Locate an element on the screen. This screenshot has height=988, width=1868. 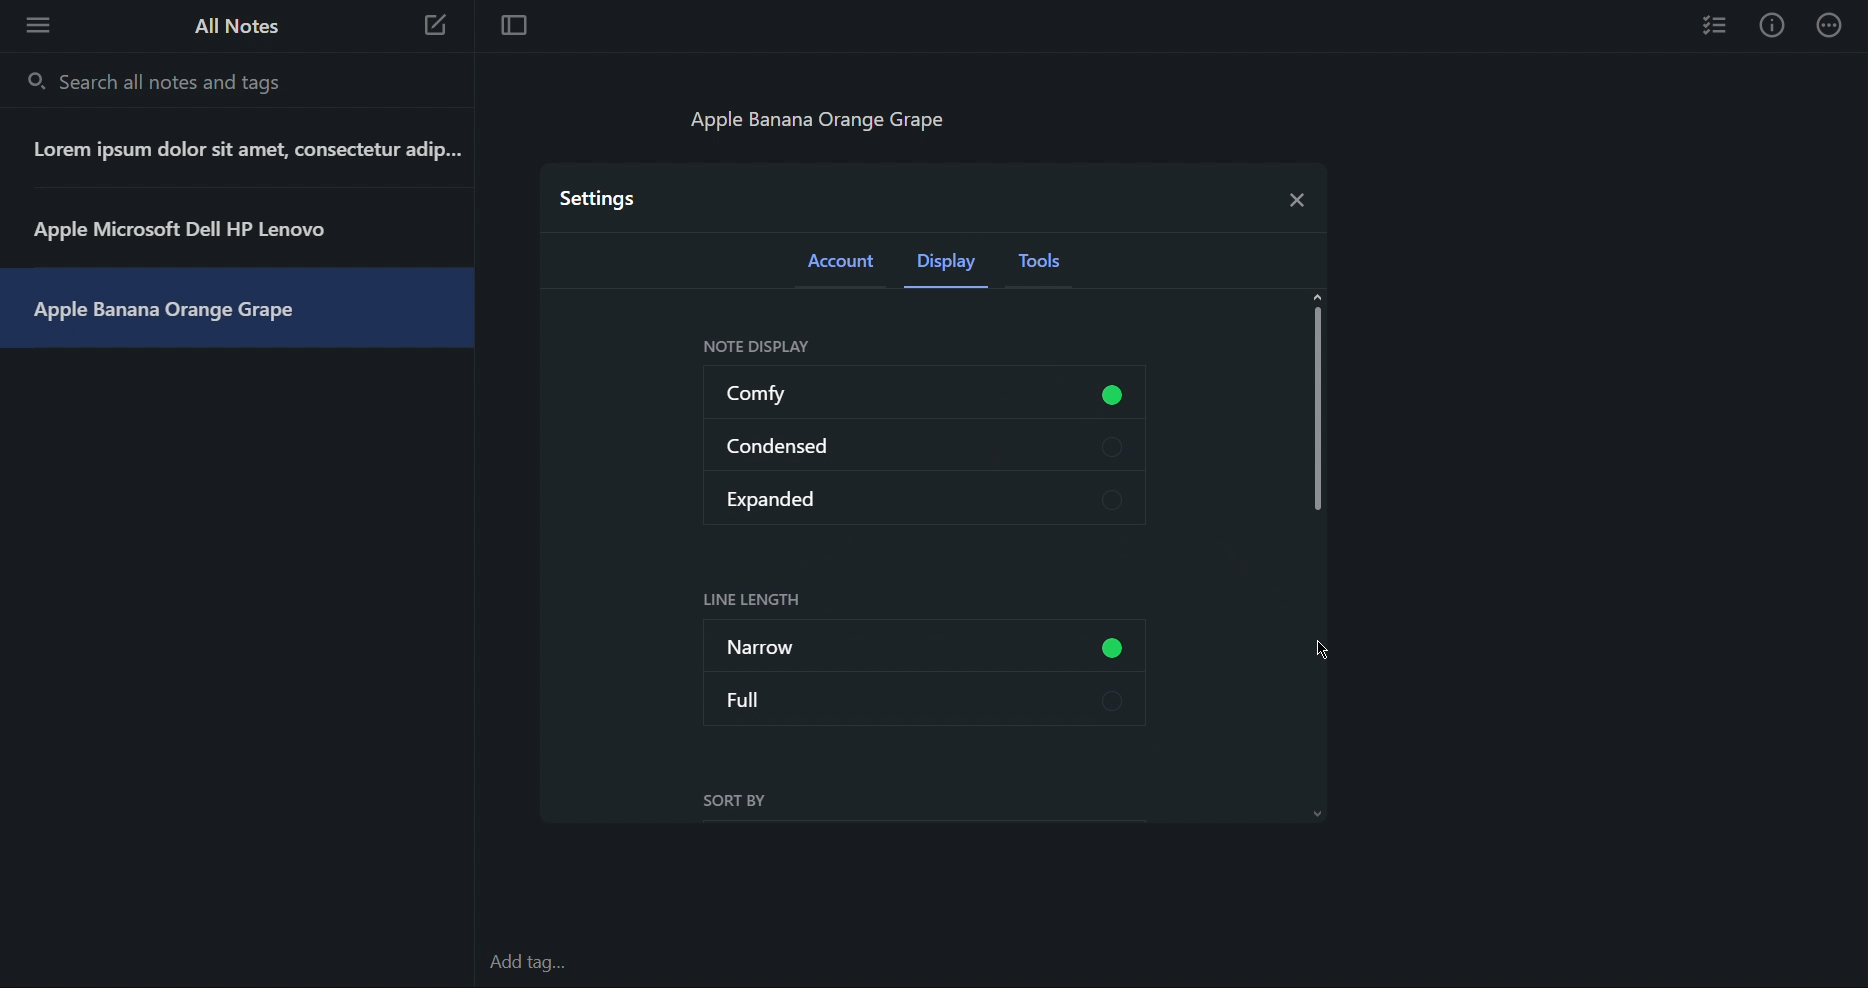
Close is located at coordinates (1293, 195).